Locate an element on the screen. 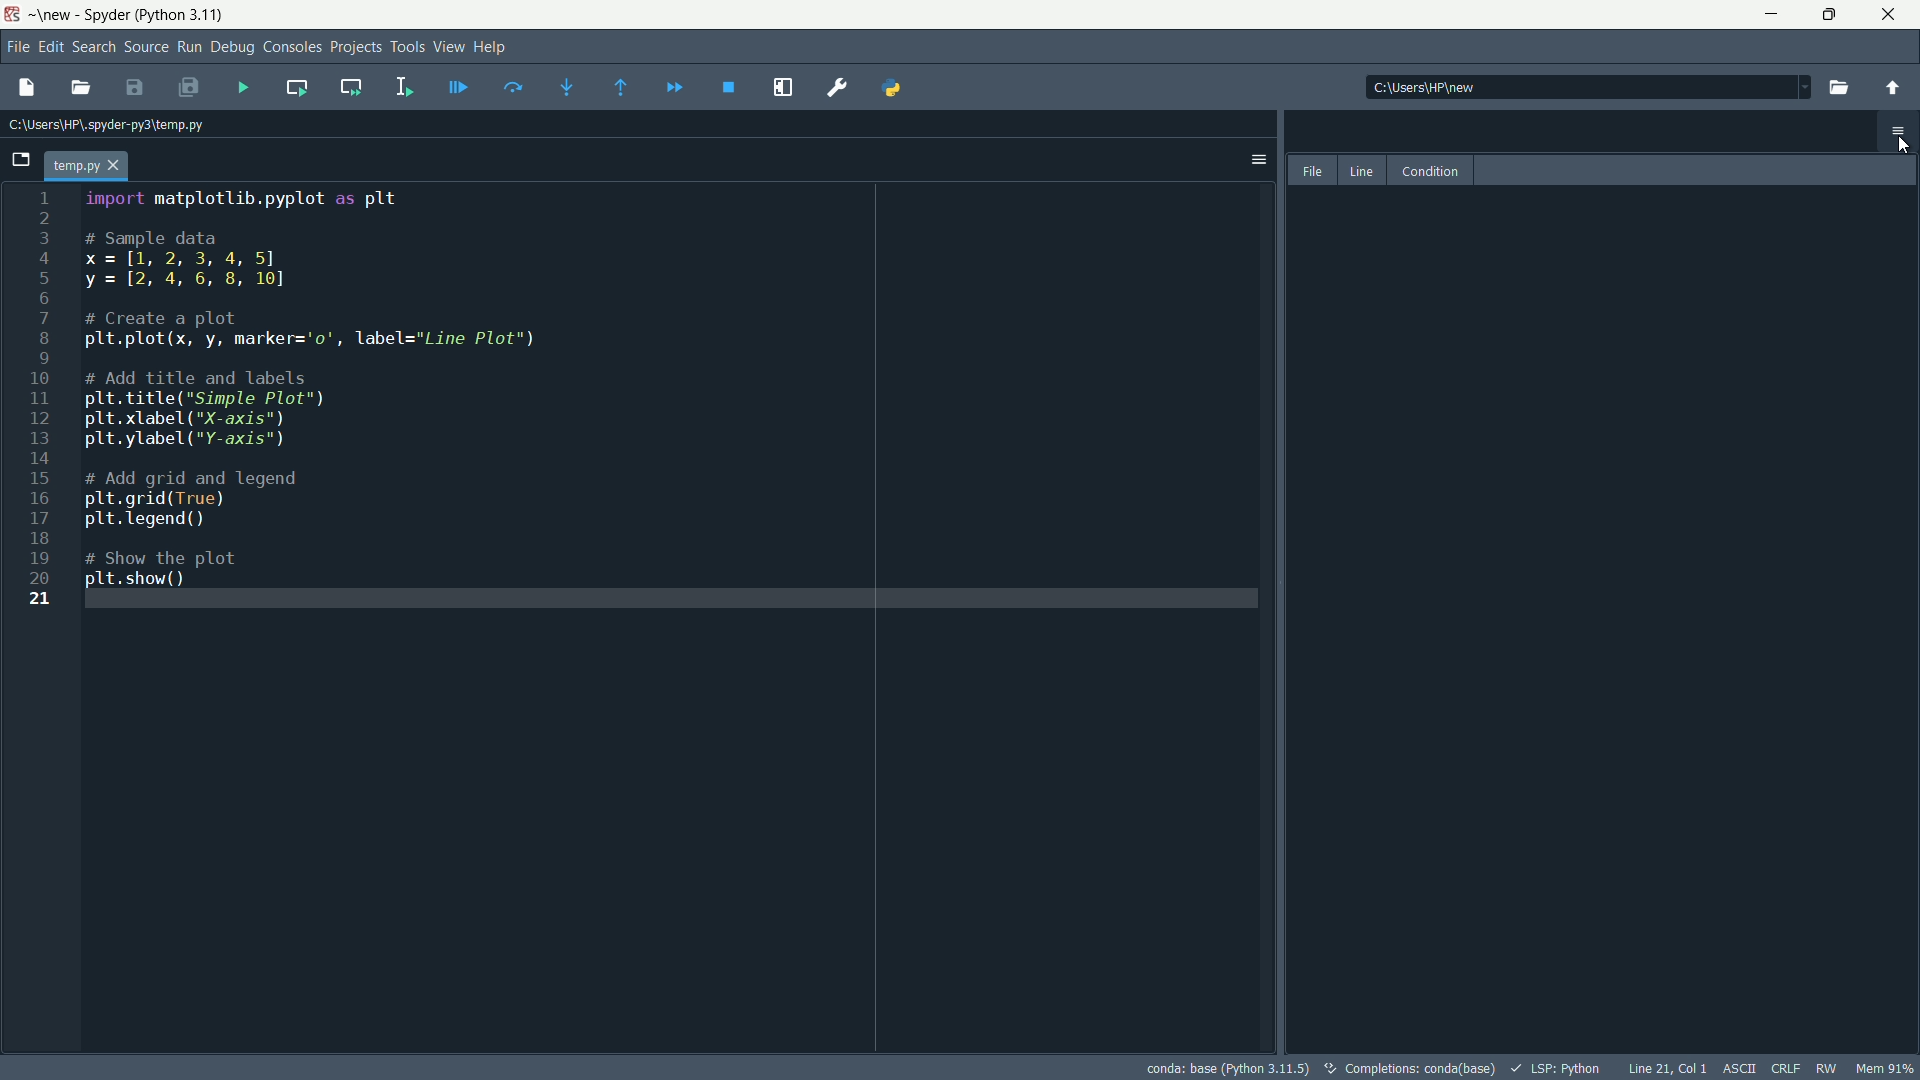 The height and width of the screenshot is (1080, 1920). 1 2 3 4 5 6 7 8 9 10 11 12 13 14 15 16 17 18 19 20 21 is located at coordinates (47, 412).